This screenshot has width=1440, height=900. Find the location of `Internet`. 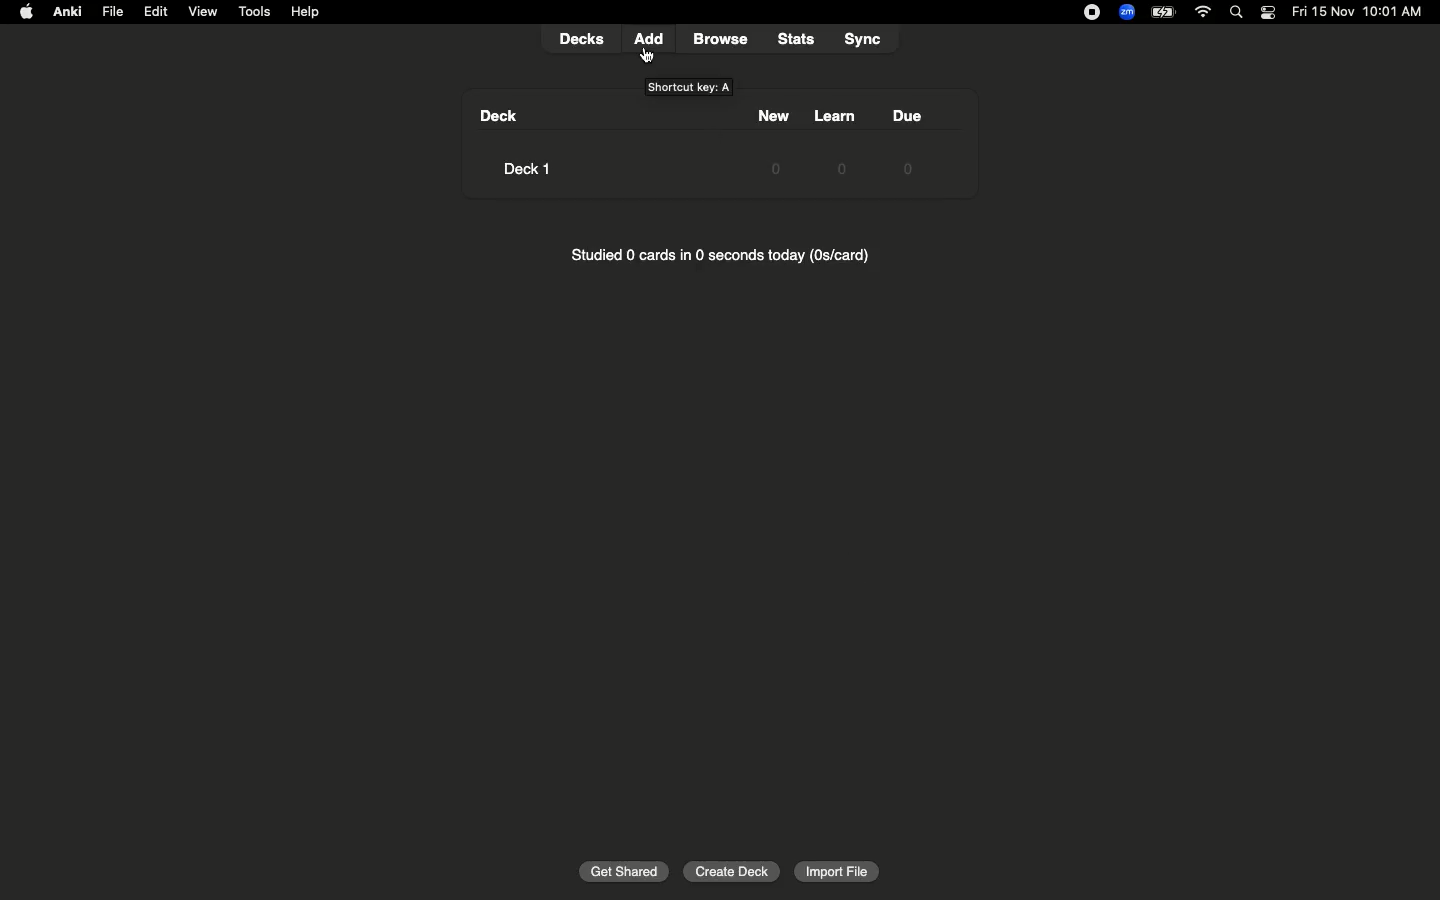

Internet is located at coordinates (1205, 13).